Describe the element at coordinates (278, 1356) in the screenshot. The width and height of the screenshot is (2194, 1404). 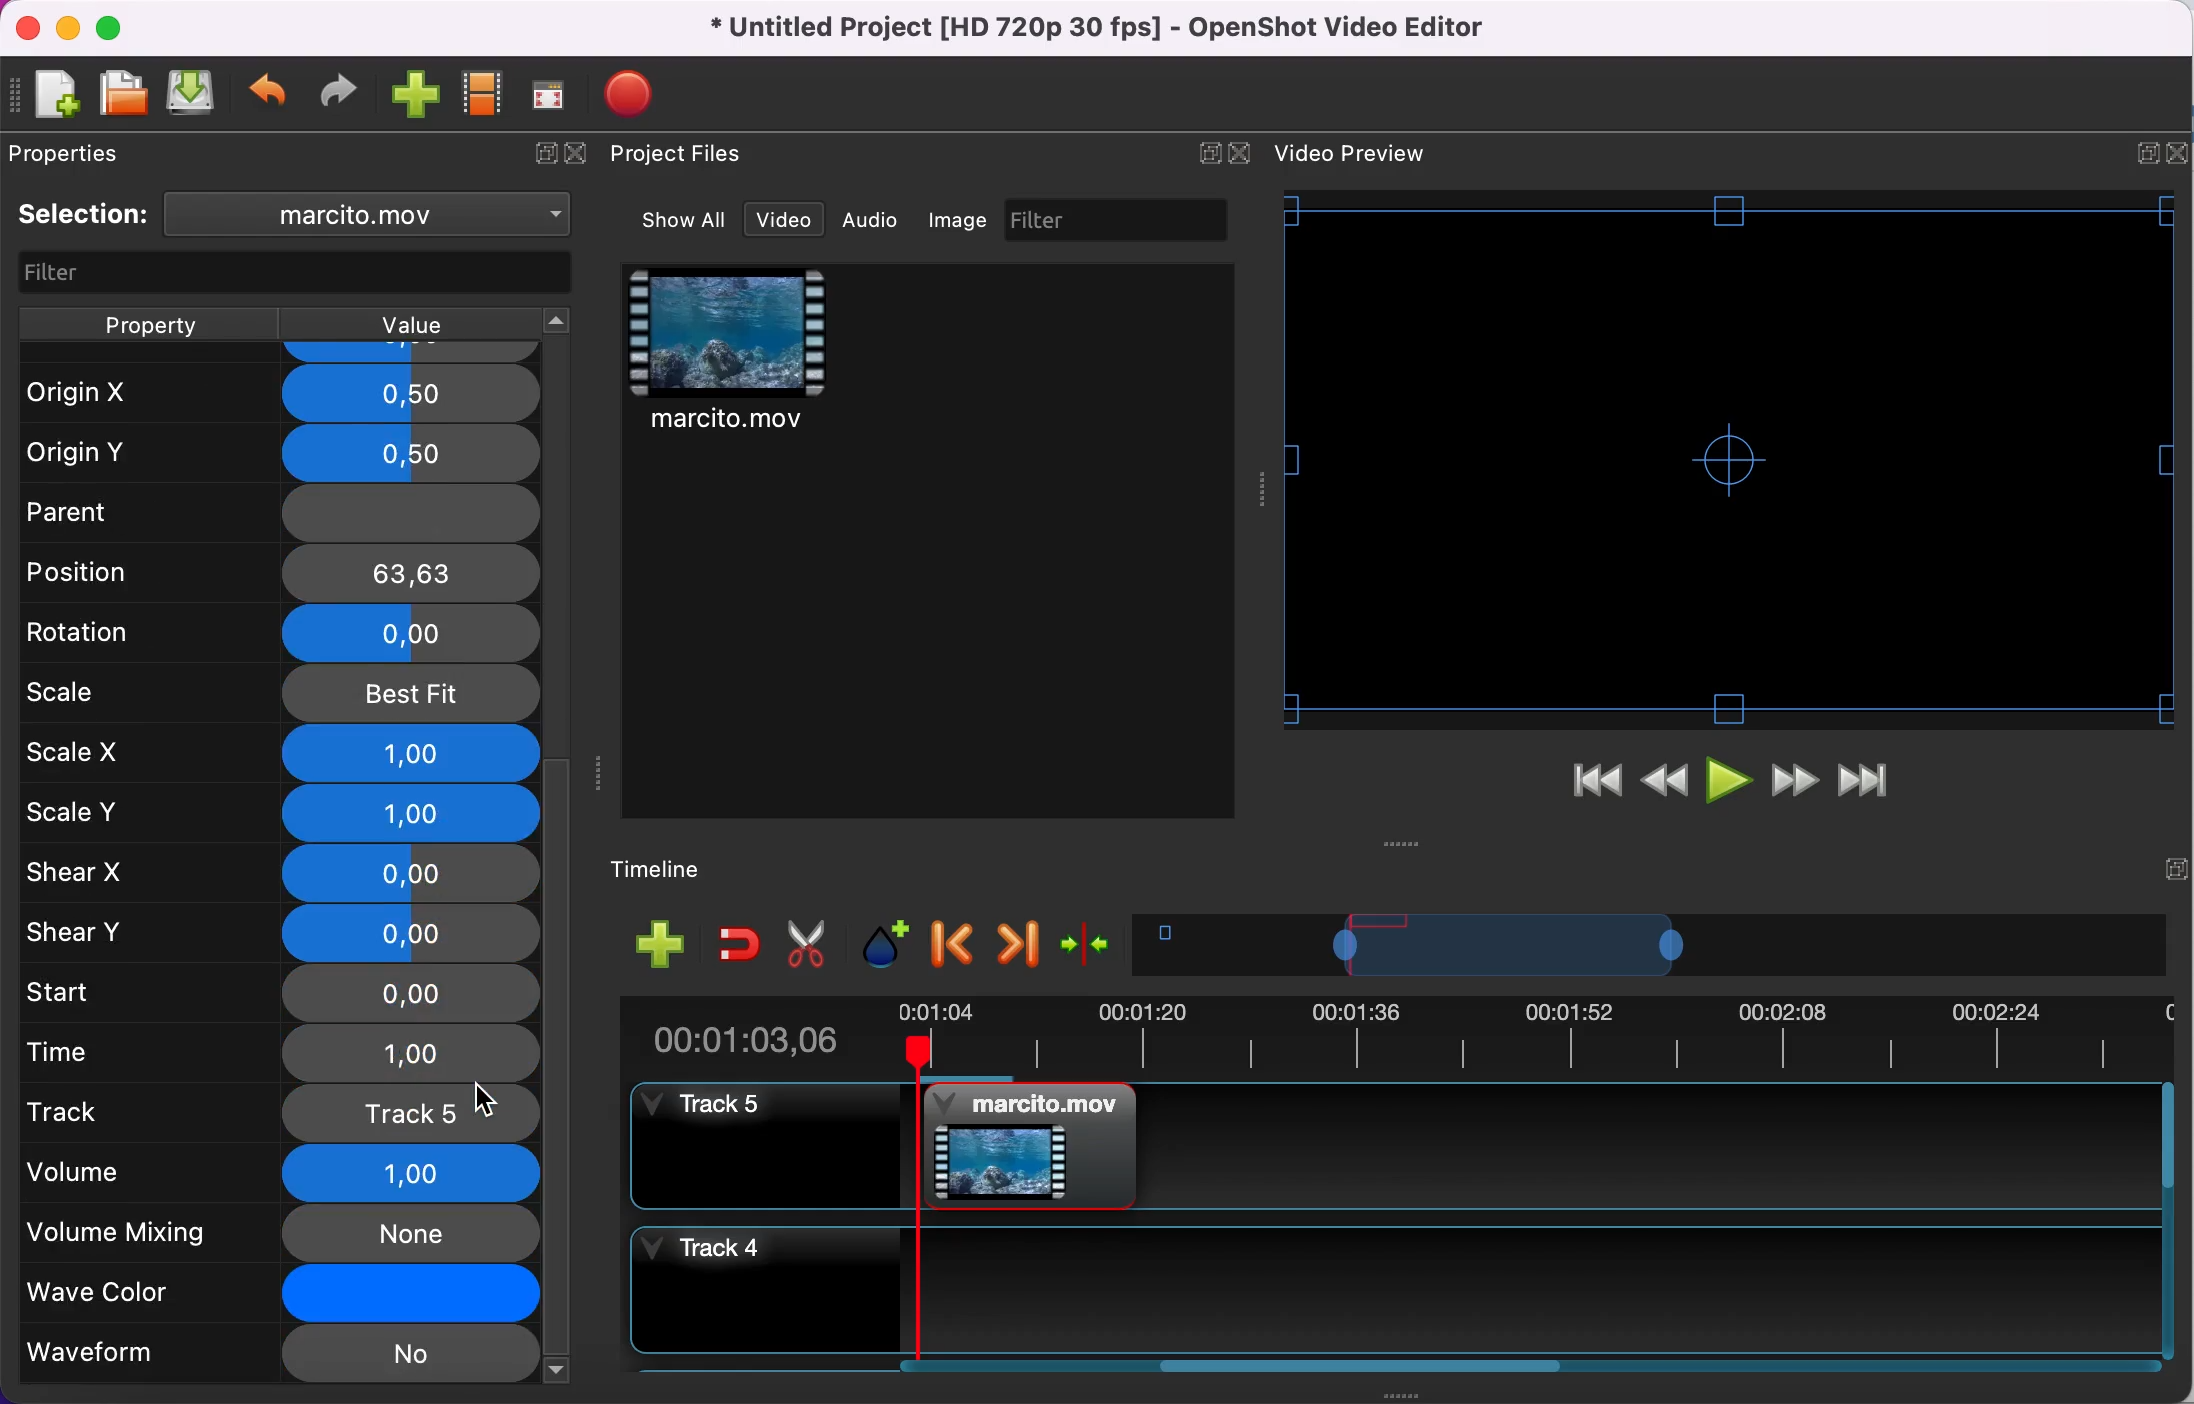
I see `wave form no` at that location.